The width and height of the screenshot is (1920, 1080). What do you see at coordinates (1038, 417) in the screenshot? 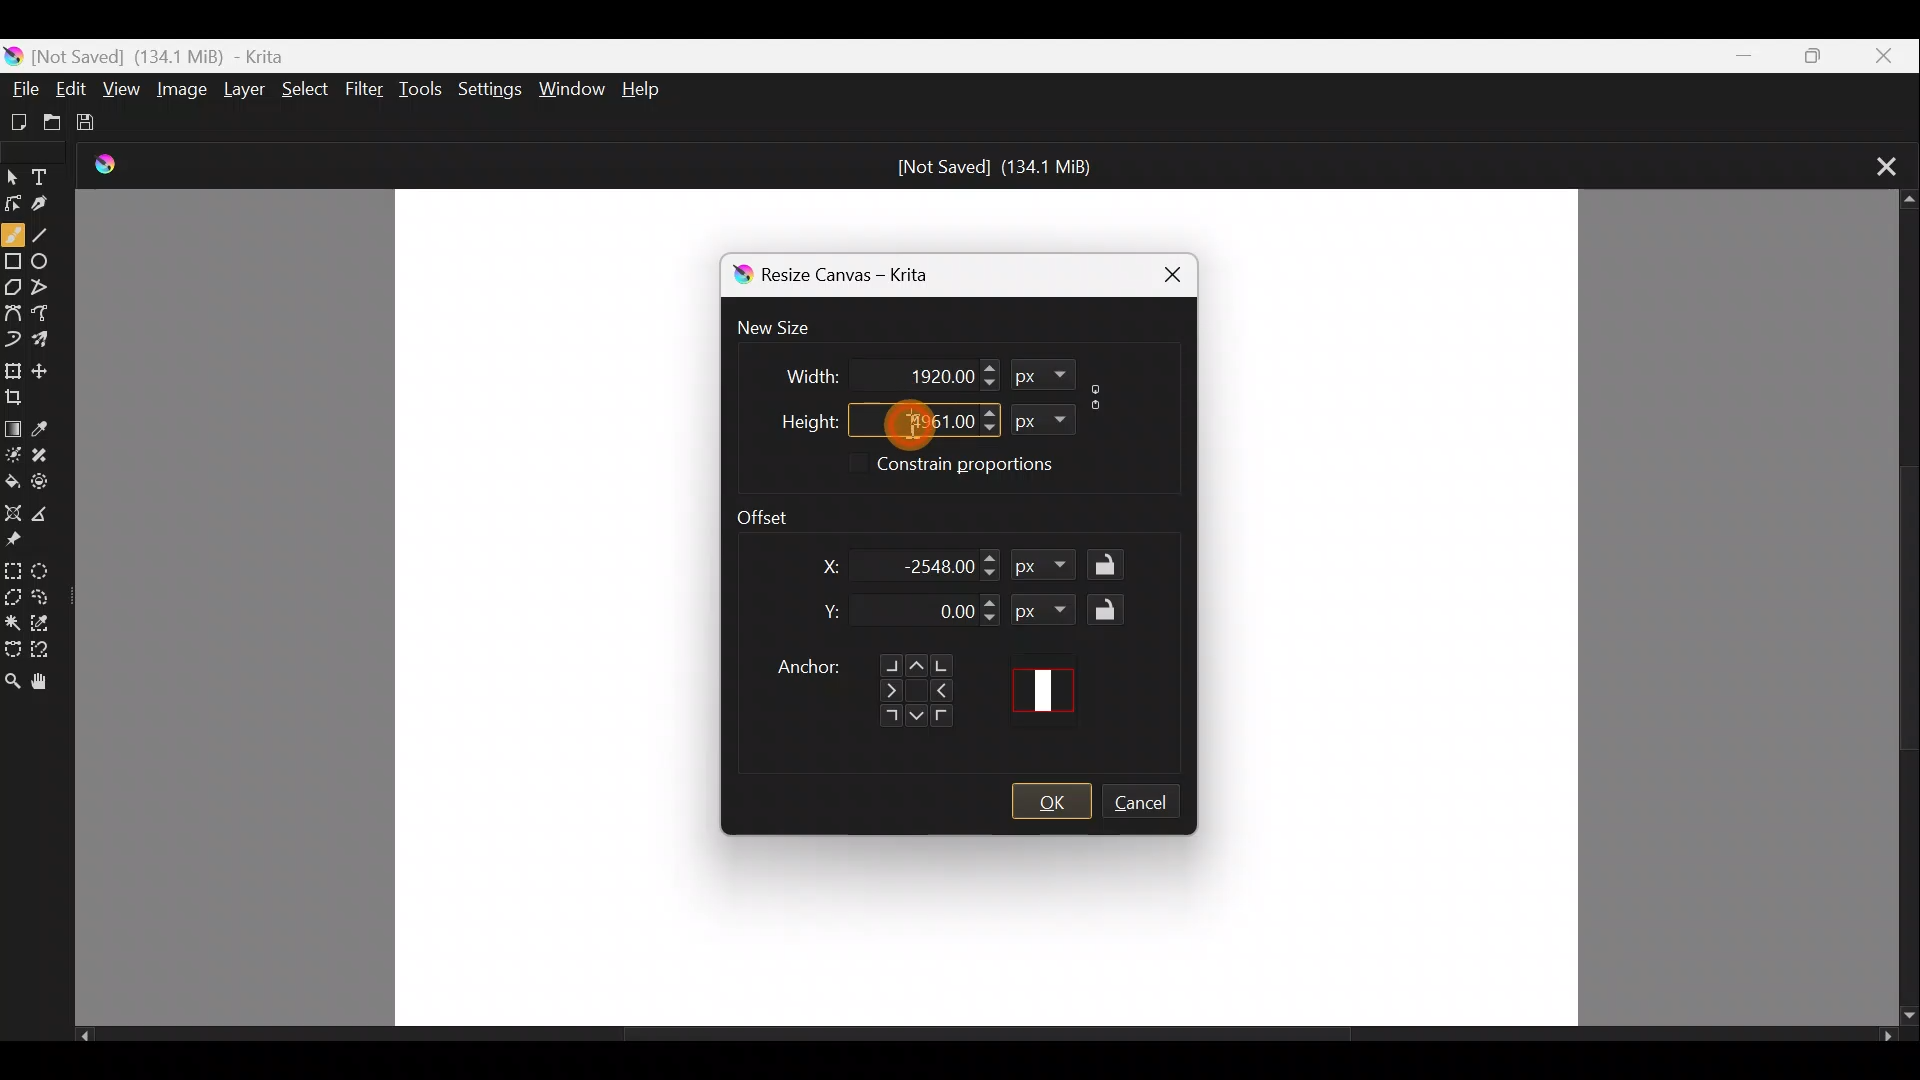
I see `Format` at bounding box center [1038, 417].